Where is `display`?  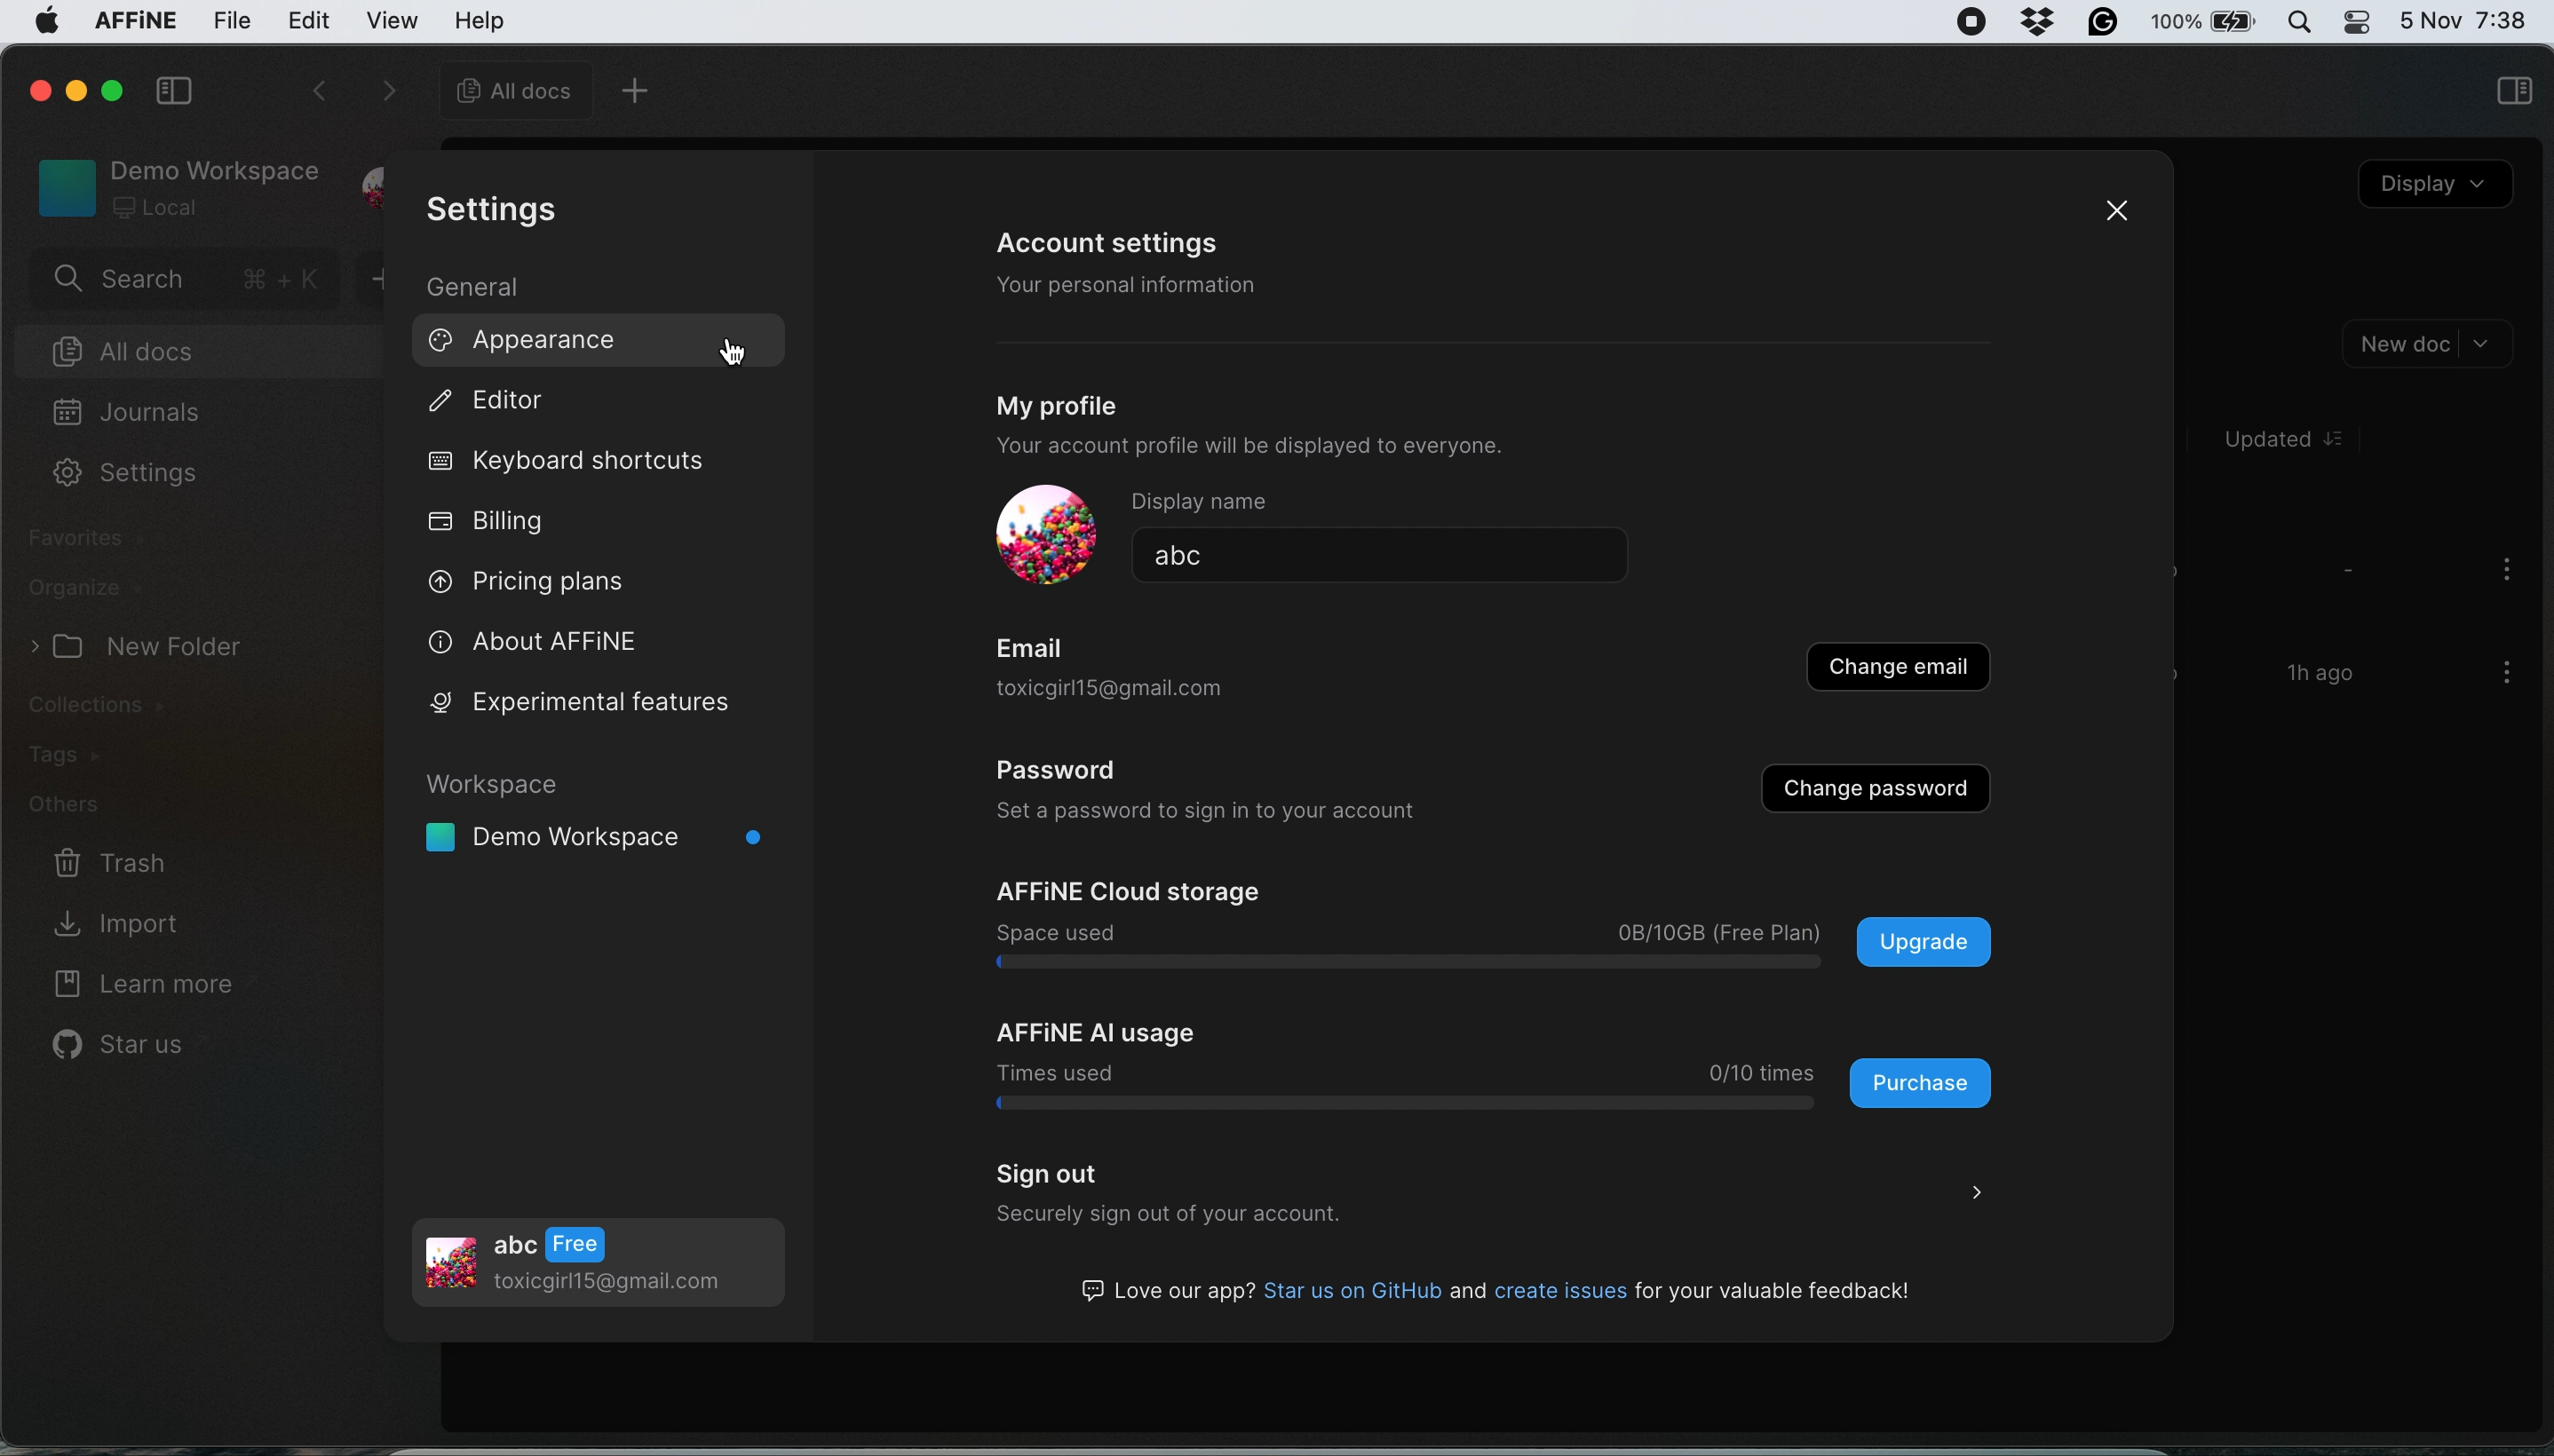 display is located at coordinates (2436, 188).